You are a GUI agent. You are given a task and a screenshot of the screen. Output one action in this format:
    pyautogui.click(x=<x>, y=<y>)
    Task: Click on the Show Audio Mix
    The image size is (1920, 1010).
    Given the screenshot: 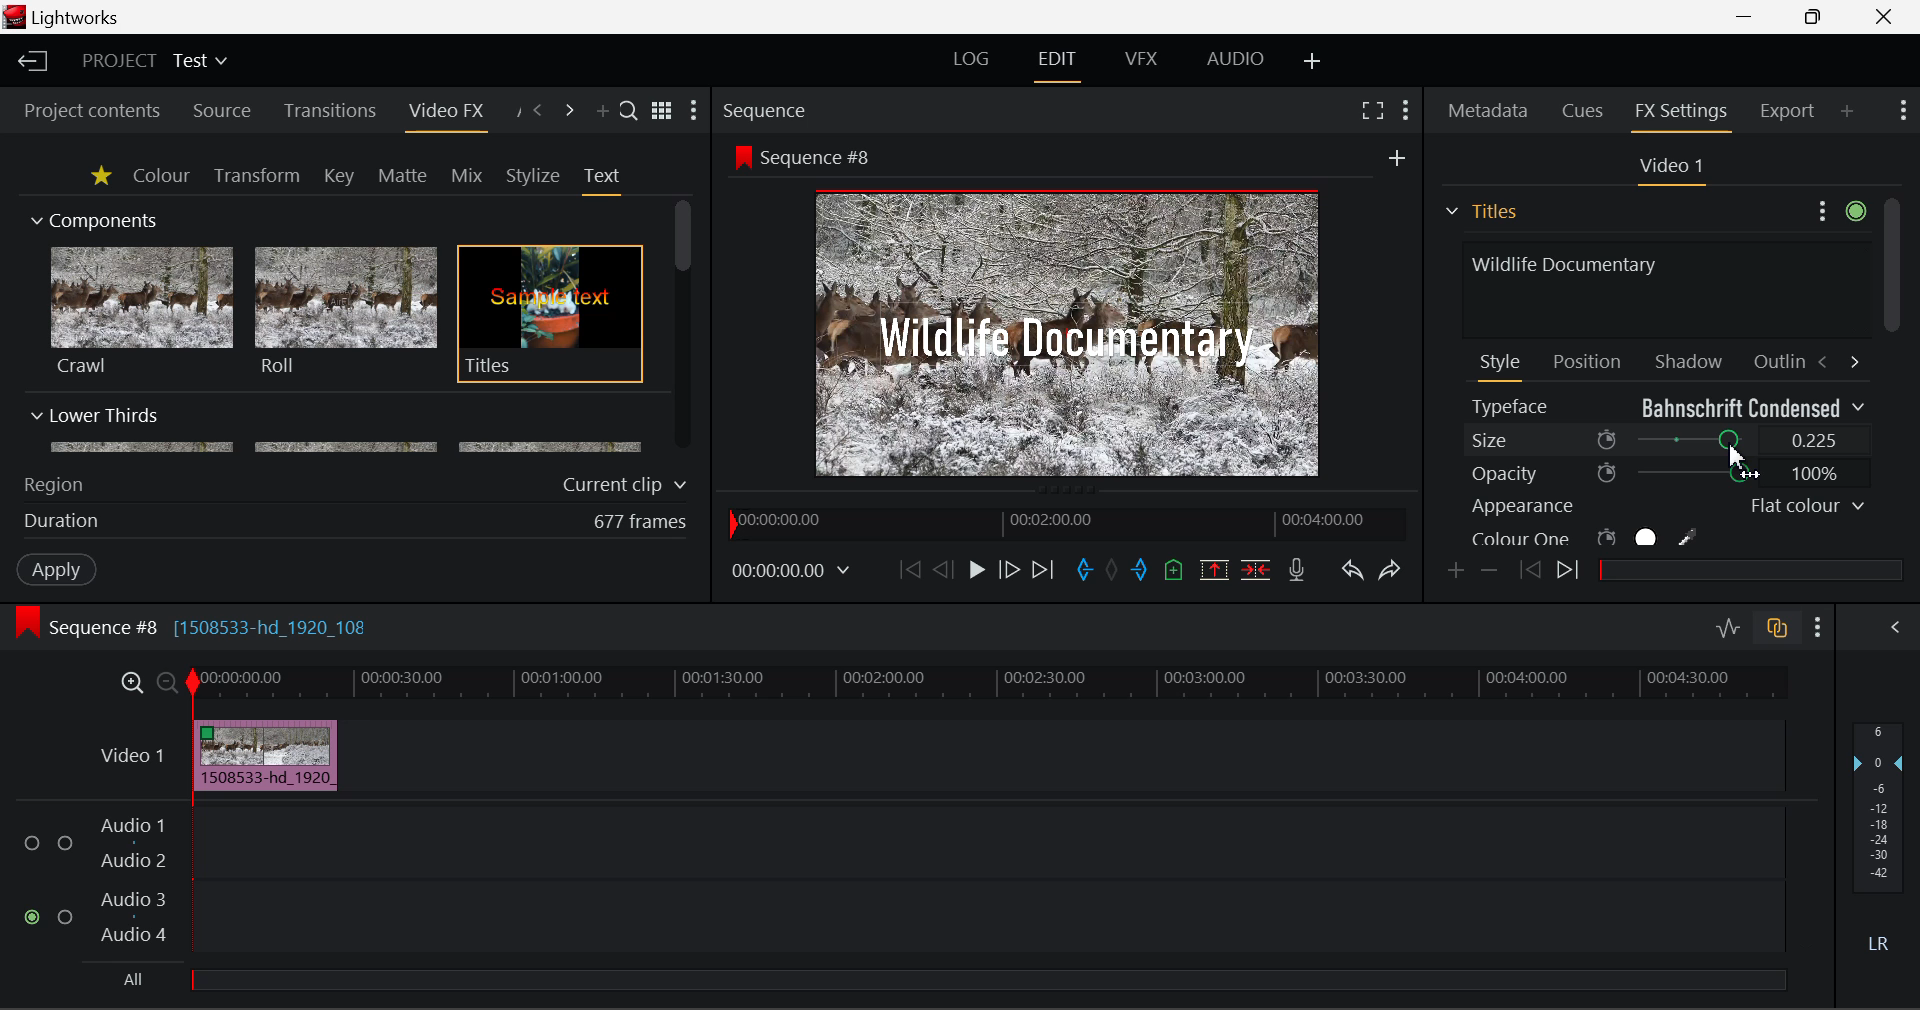 What is the action you would take?
    pyautogui.click(x=1892, y=628)
    